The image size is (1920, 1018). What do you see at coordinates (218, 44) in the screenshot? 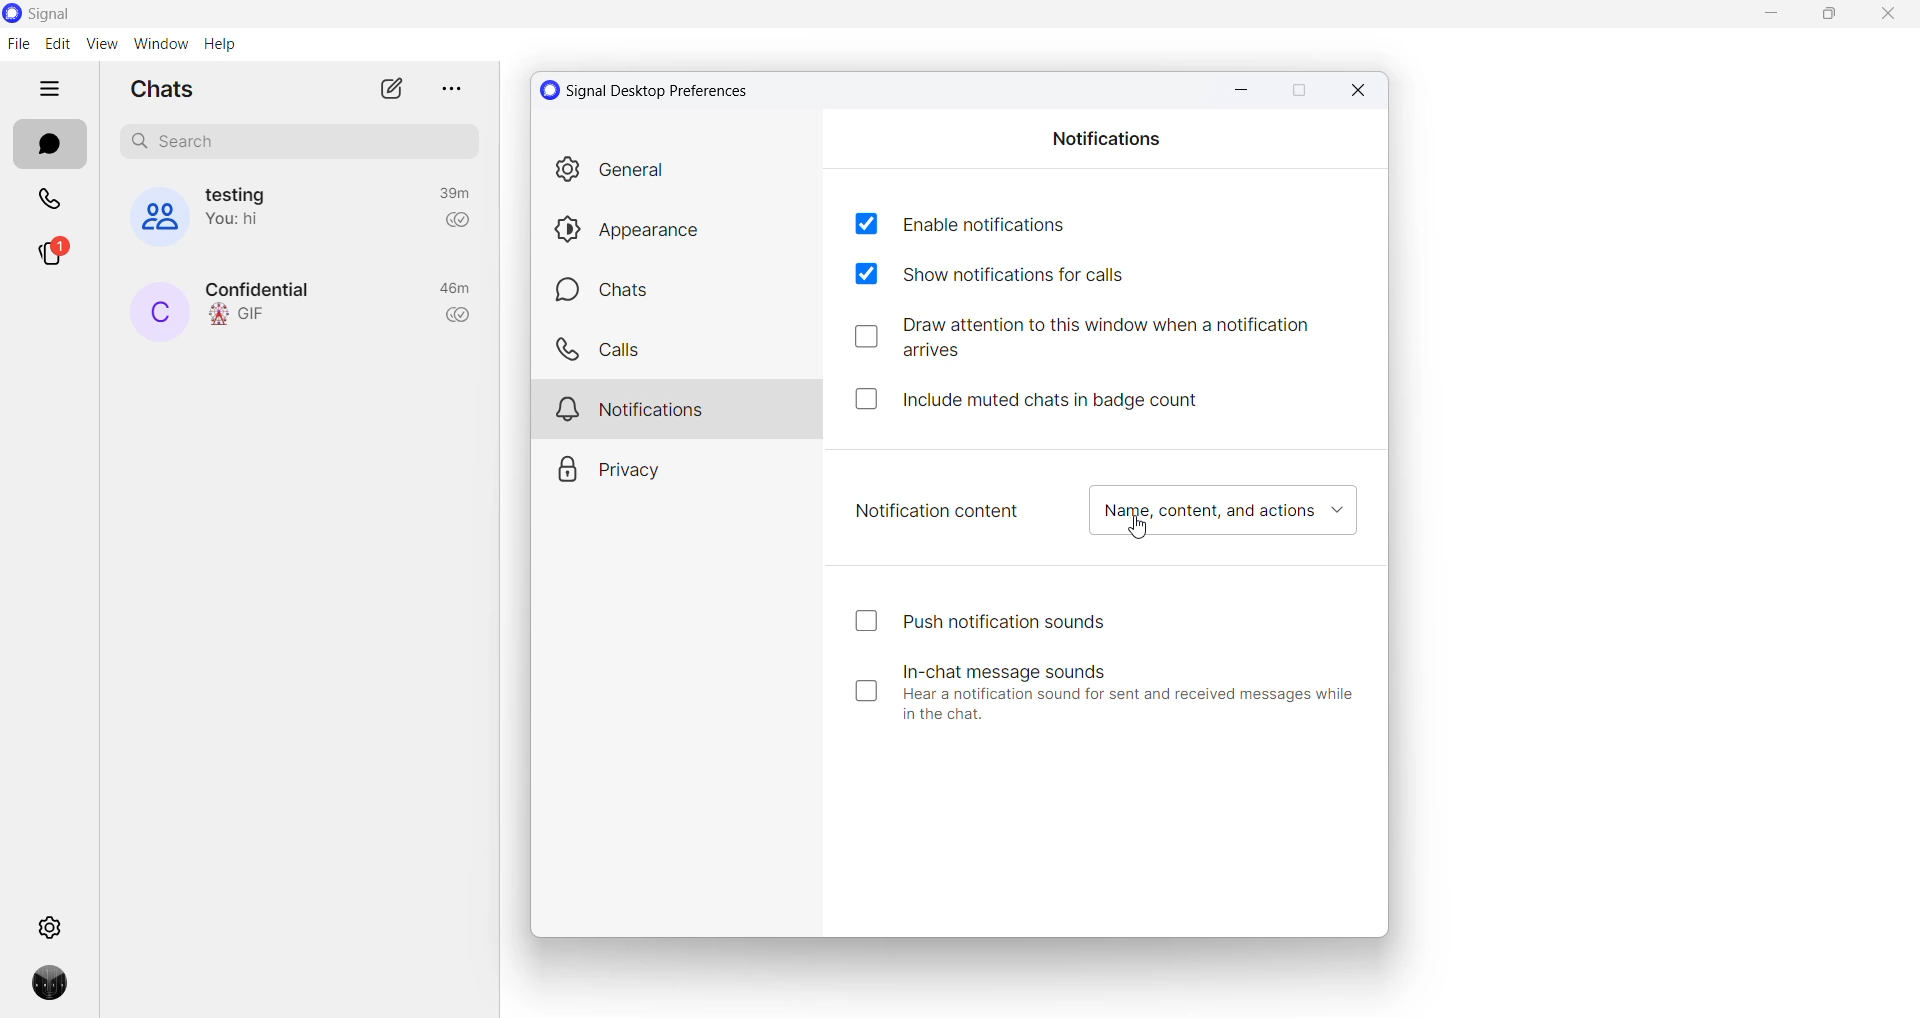
I see `help` at bounding box center [218, 44].